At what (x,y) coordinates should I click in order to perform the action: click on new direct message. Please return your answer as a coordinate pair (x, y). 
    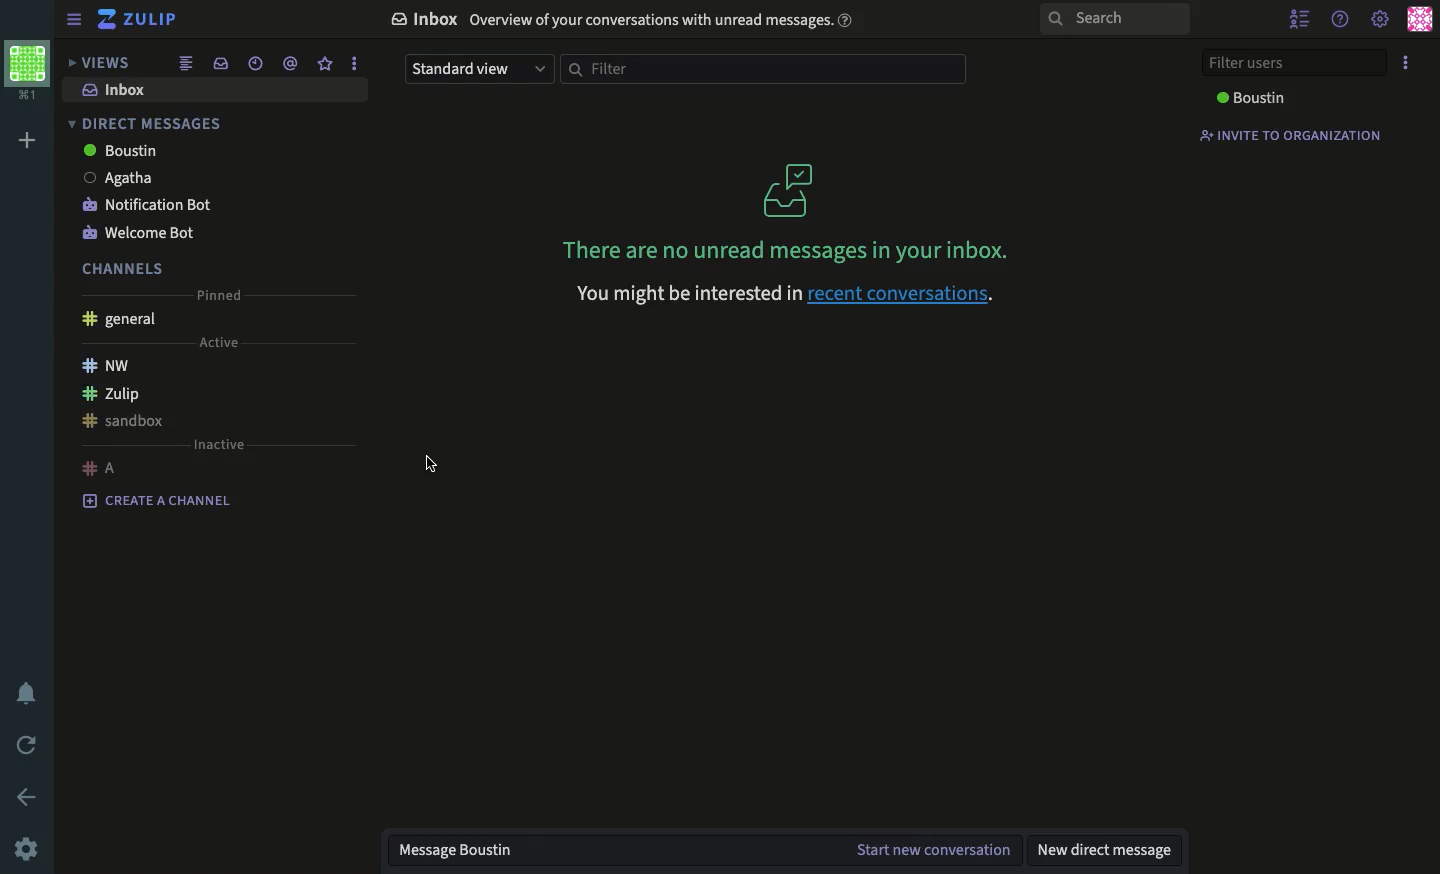
    Looking at the image, I should click on (1113, 853).